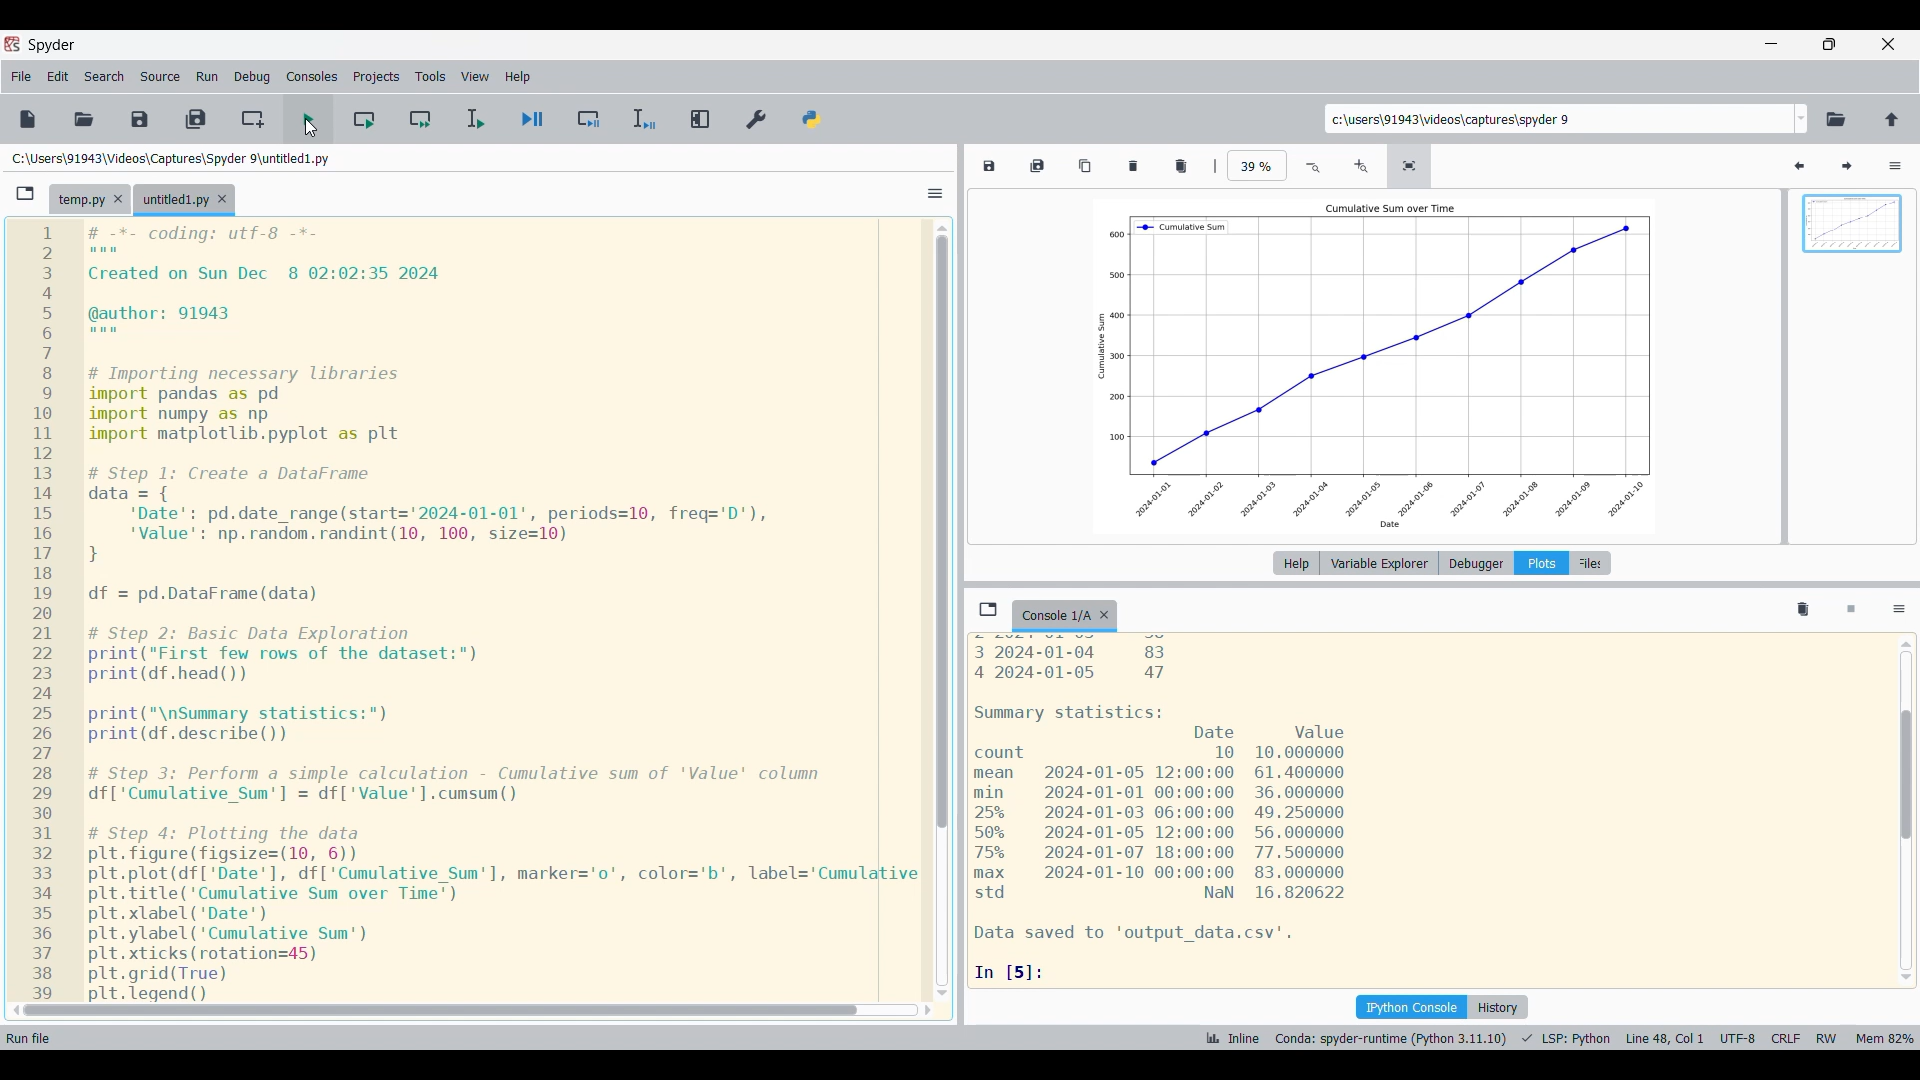 The image size is (1920, 1080). Describe the element at coordinates (1055, 616) in the screenshot. I see `Current tab` at that location.